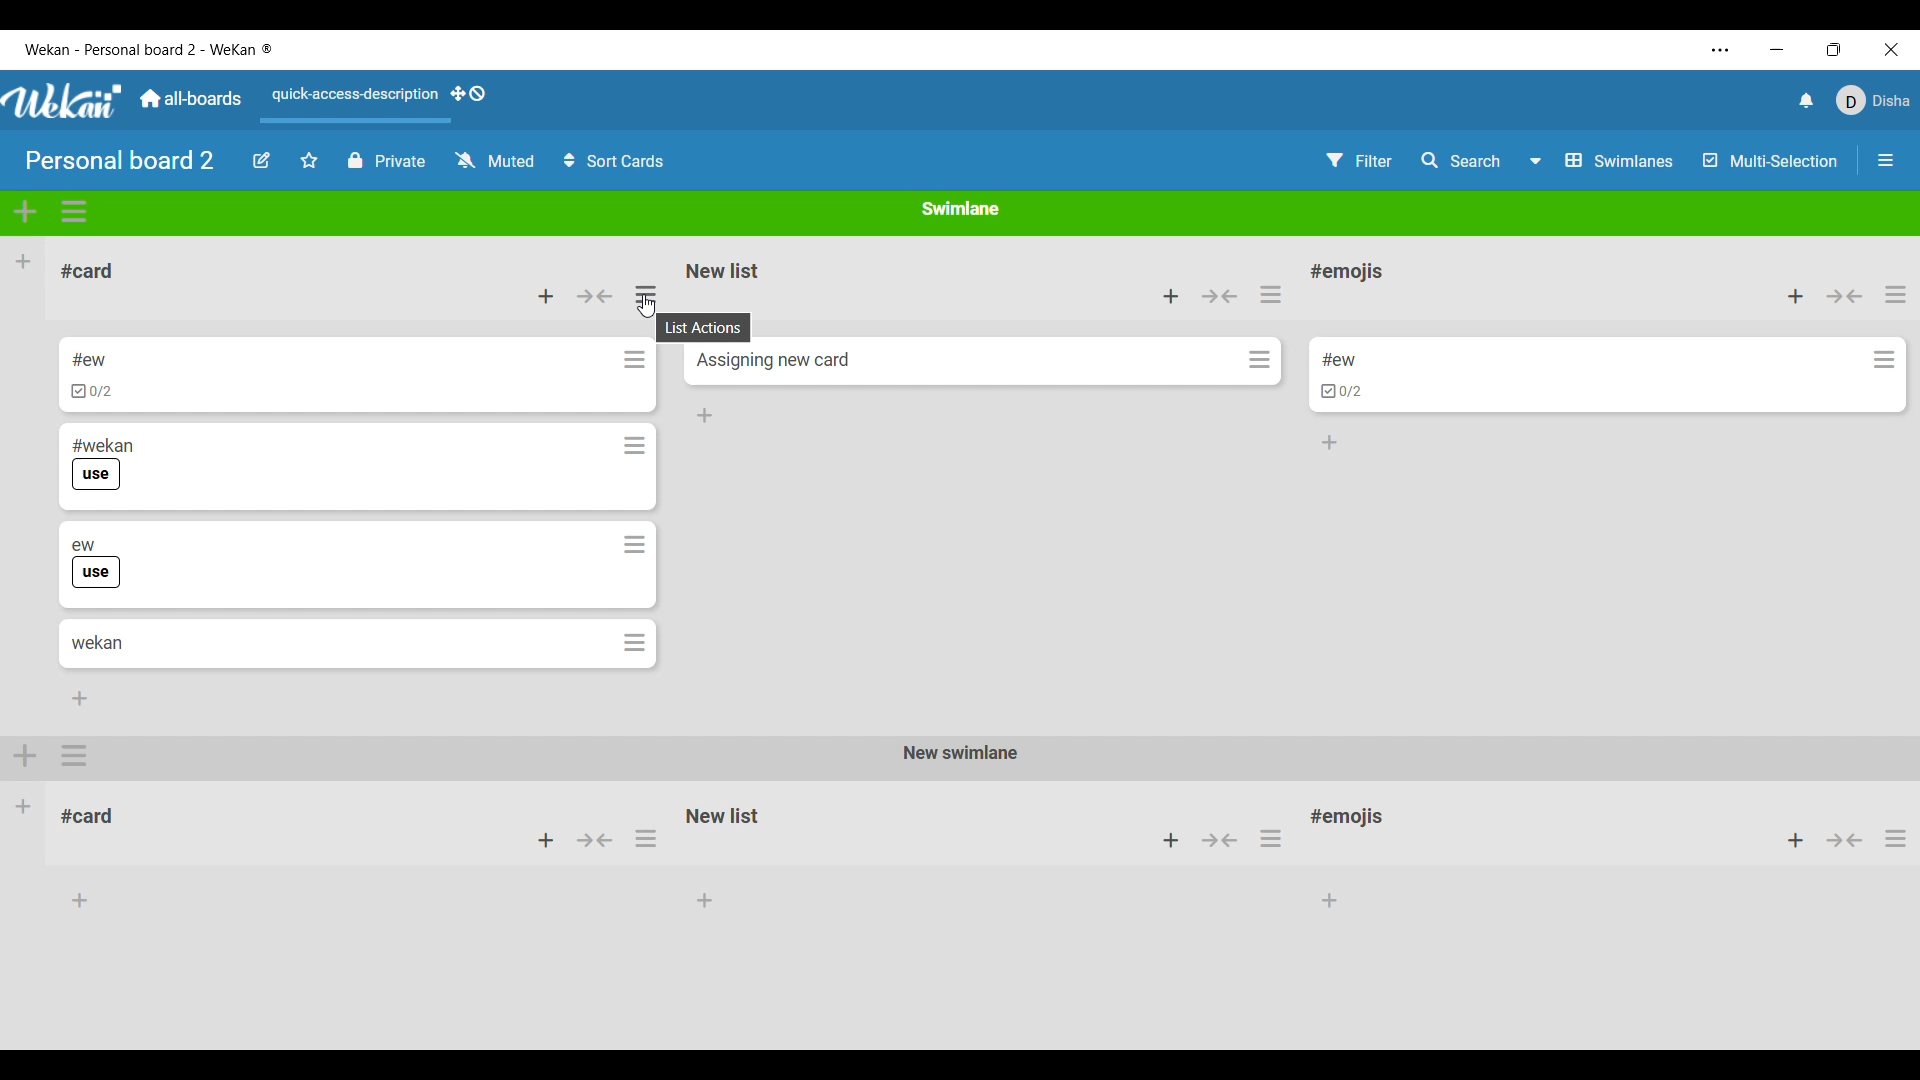 This screenshot has height=1080, width=1920. What do you see at coordinates (1884, 359) in the screenshot?
I see `Card actions` at bounding box center [1884, 359].